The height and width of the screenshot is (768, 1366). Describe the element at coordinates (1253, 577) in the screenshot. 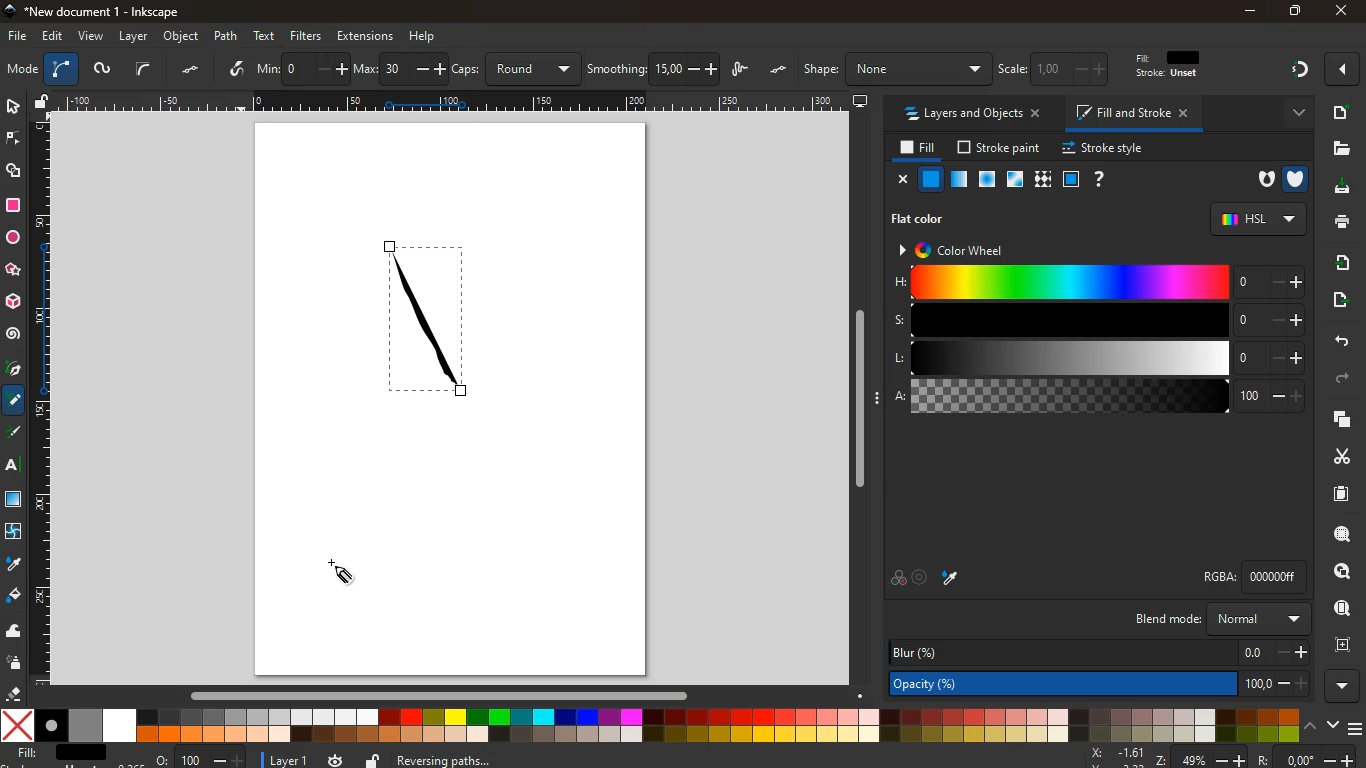

I see `rgba` at that location.